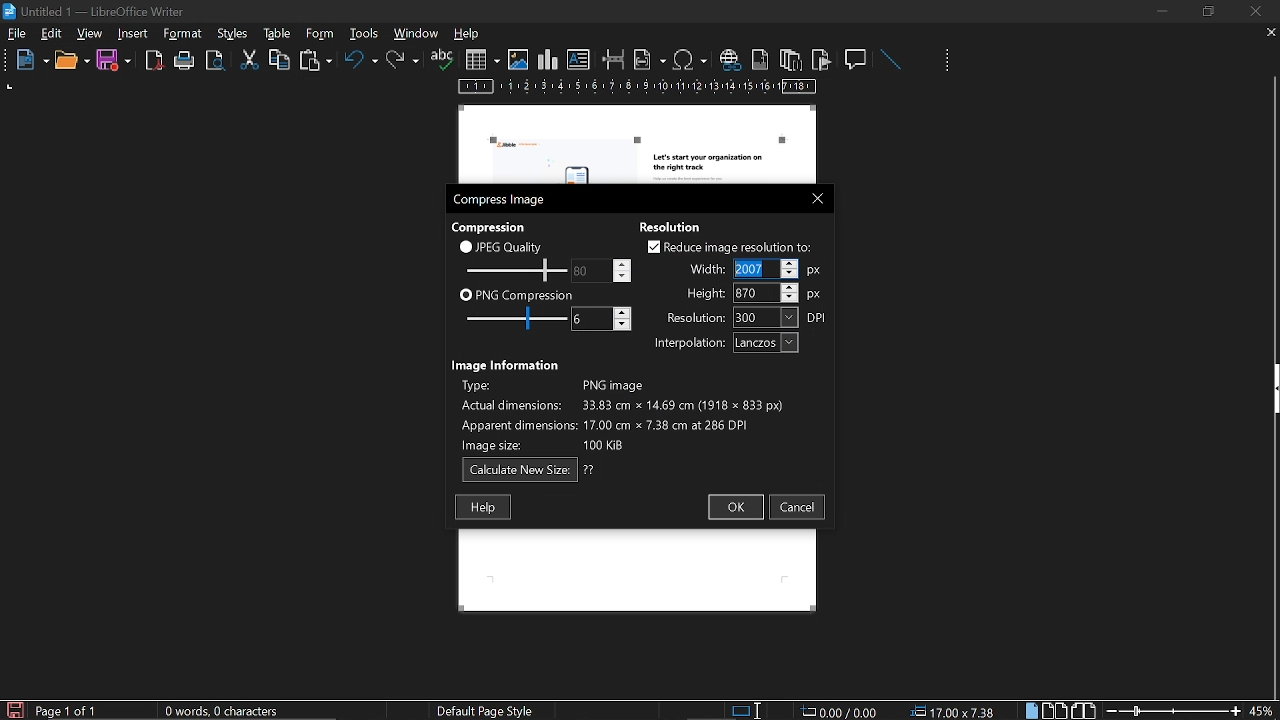  What do you see at coordinates (491, 226) in the screenshot?
I see `Compression` at bounding box center [491, 226].